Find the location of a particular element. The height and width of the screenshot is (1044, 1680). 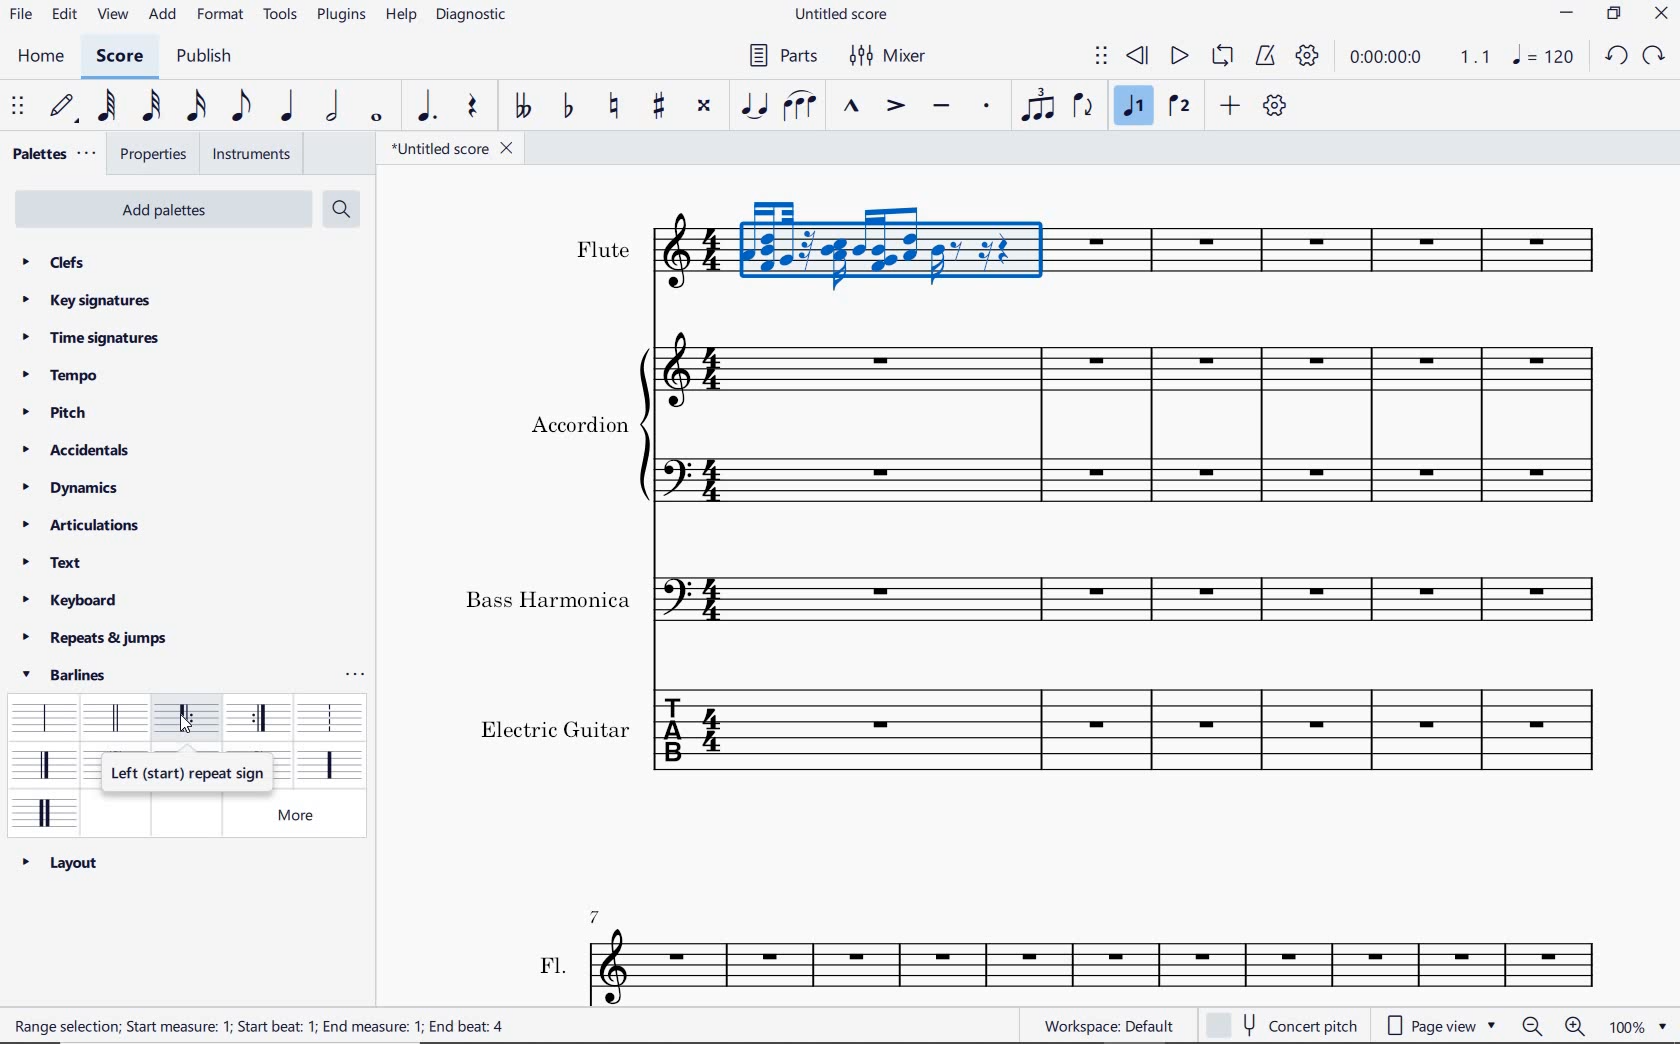

select to move is located at coordinates (18, 107).